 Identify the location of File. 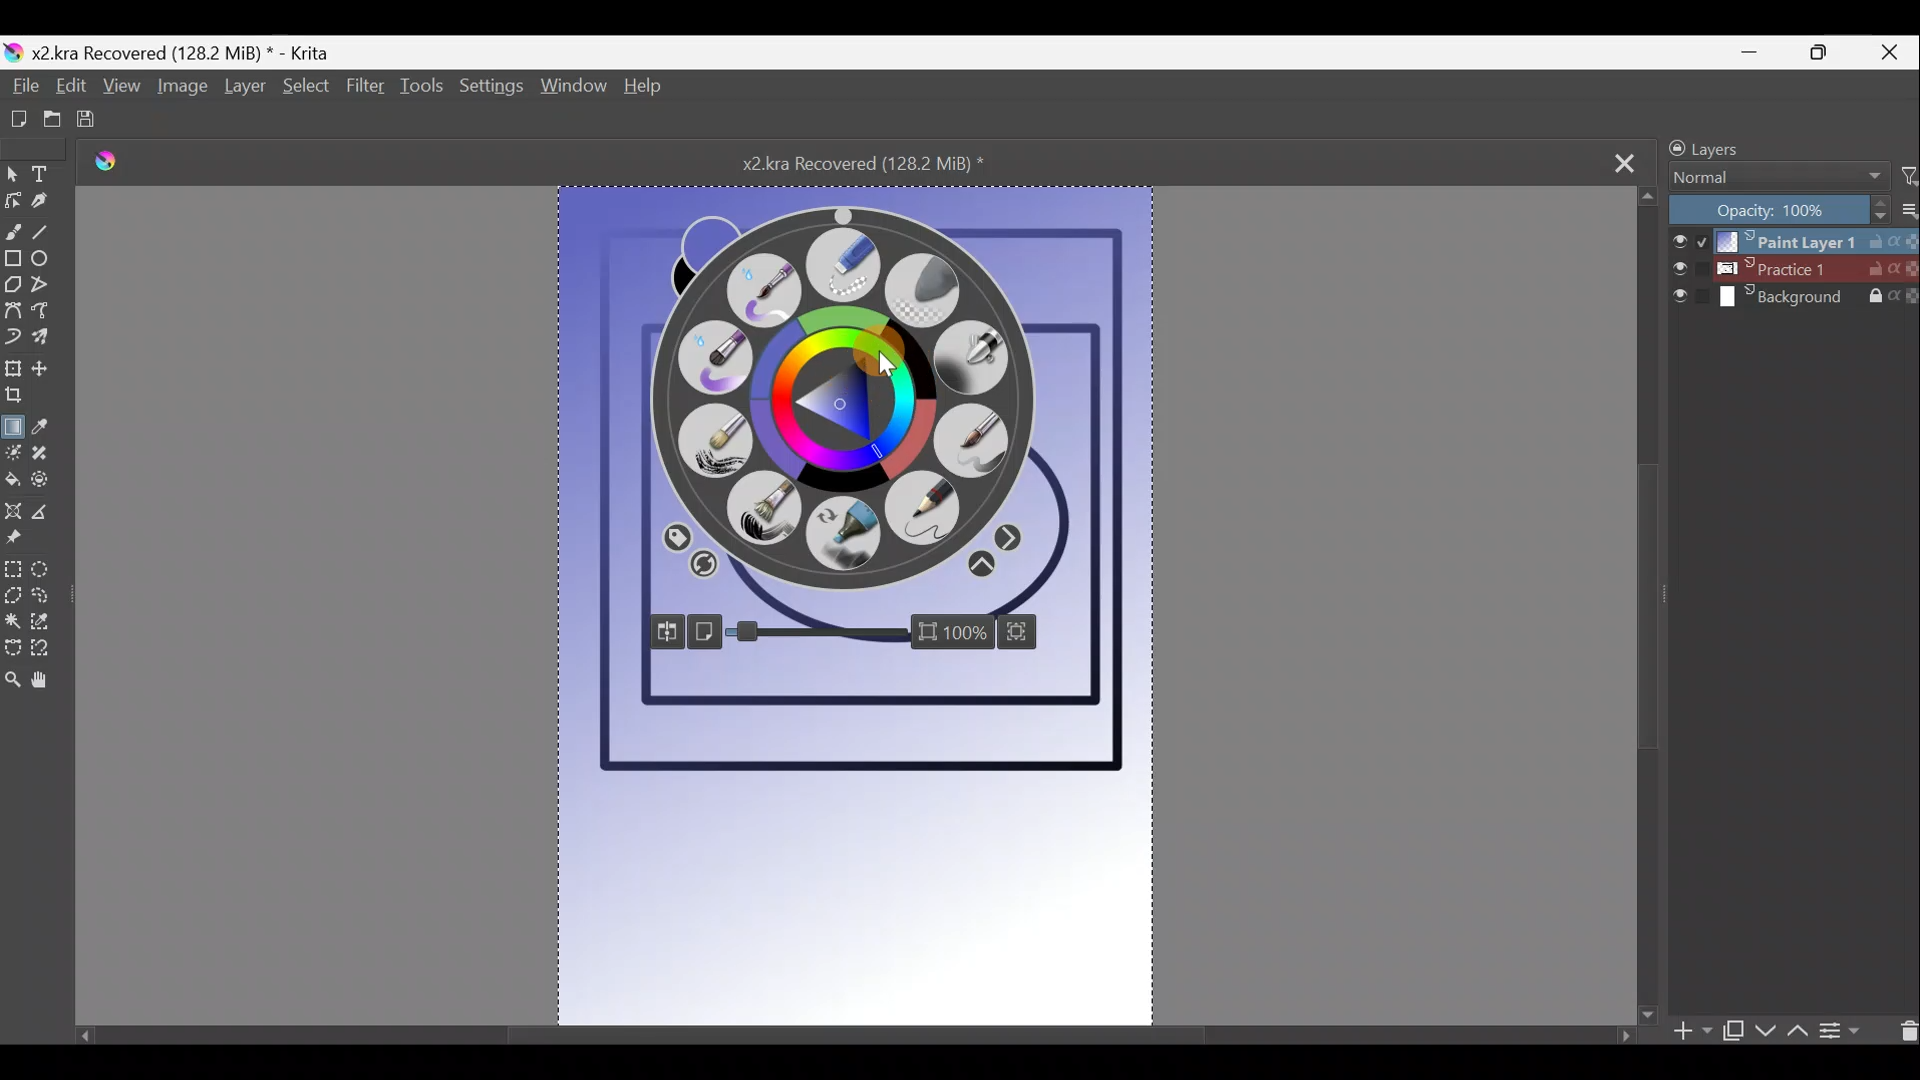
(23, 87).